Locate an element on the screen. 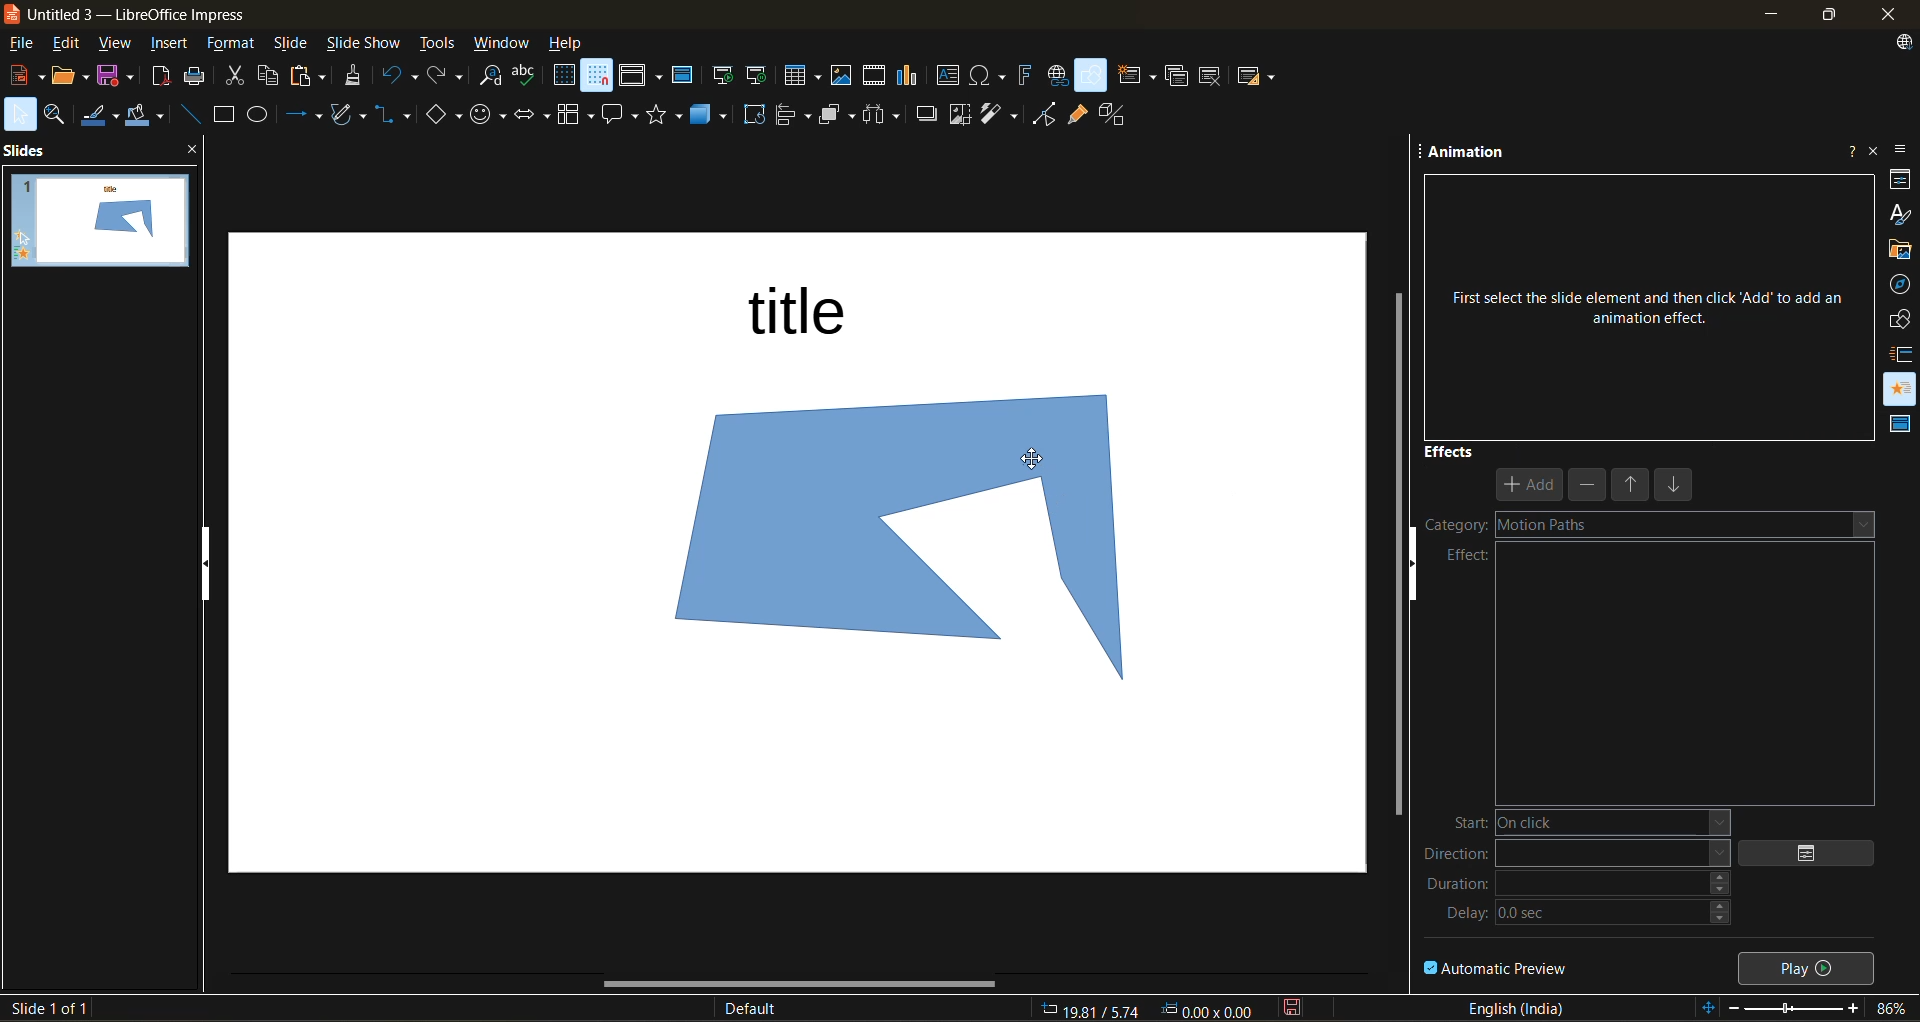 Image resolution: width=1920 pixels, height=1022 pixels. block arrows is located at coordinates (534, 117).